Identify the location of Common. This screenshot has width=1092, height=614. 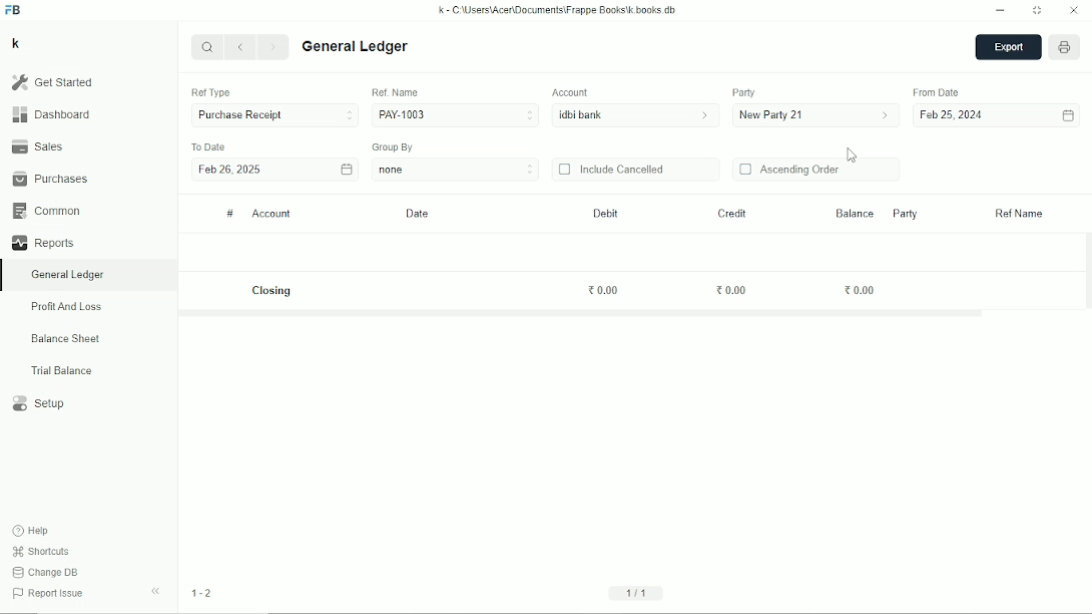
(46, 211).